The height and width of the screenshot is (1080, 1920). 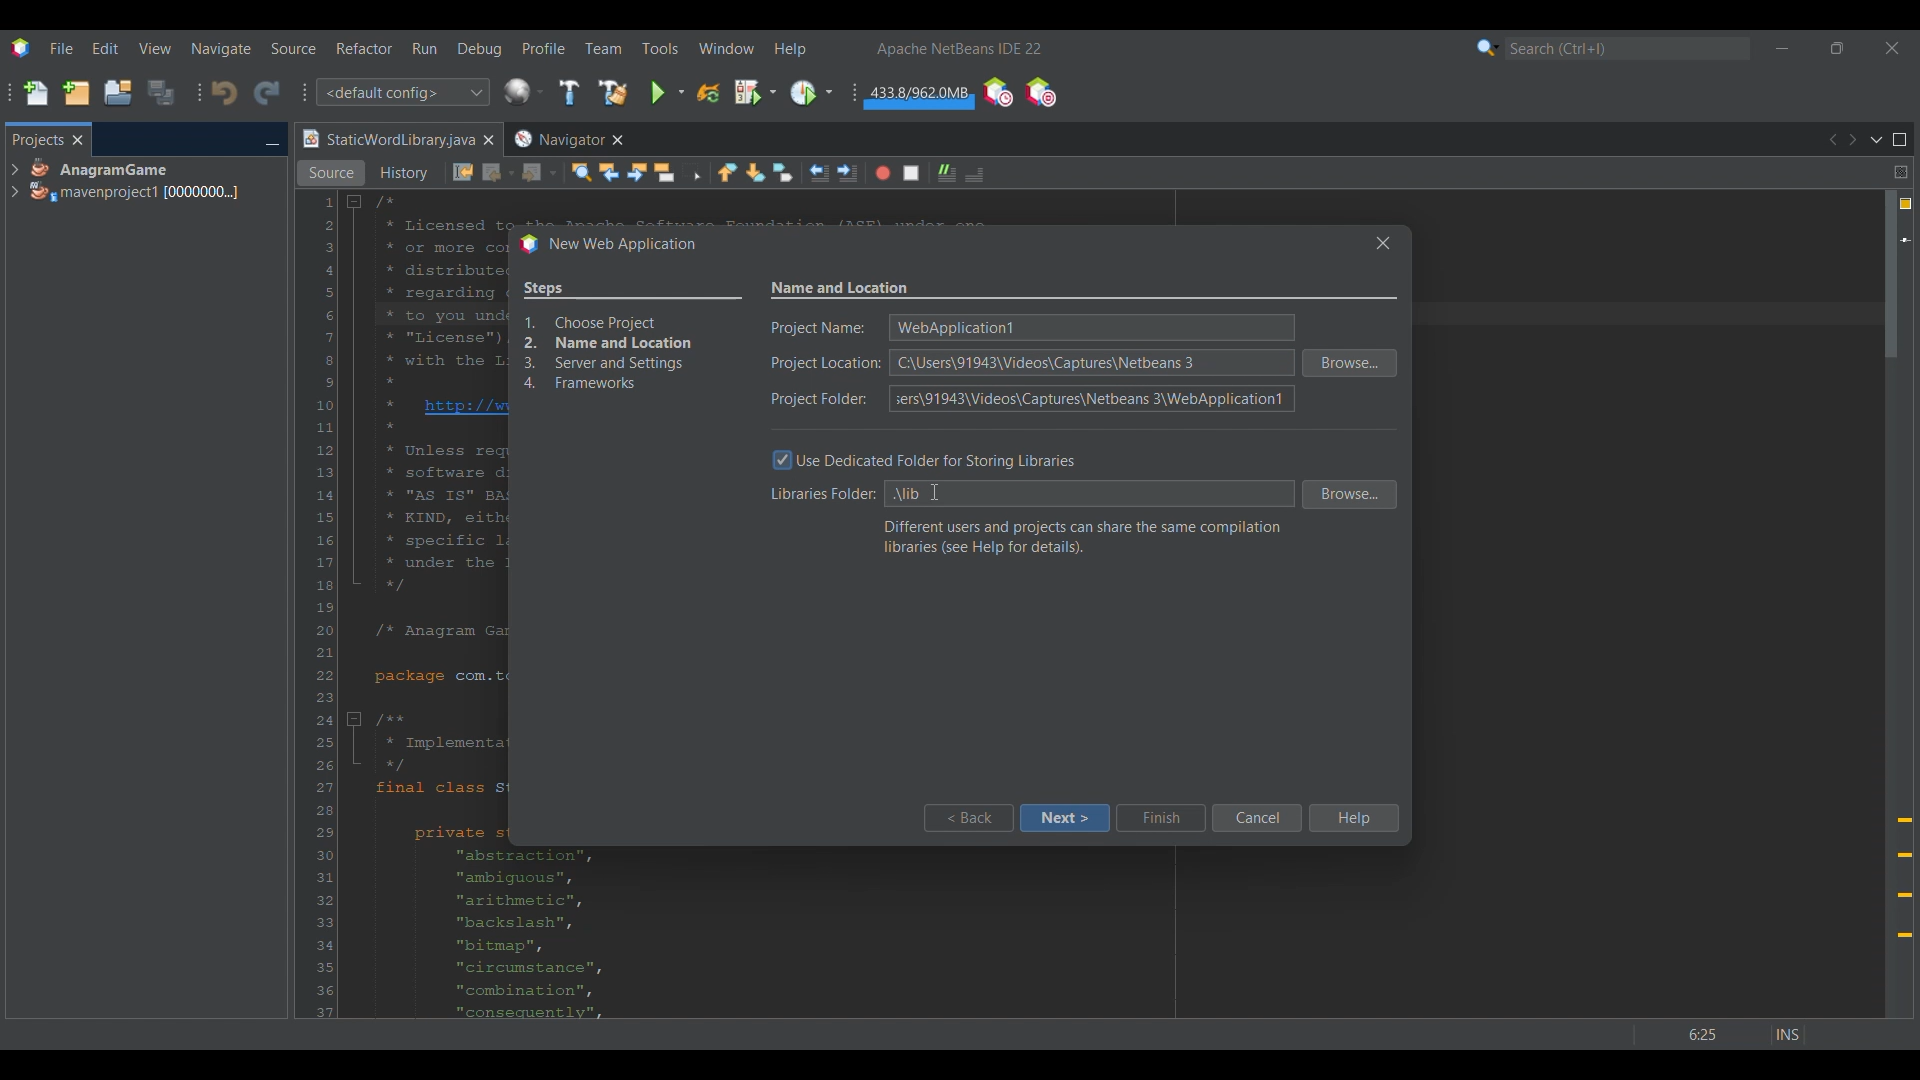 What do you see at coordinates (568, 92) in the screenshot?
I see `Build main project` at bounding box center [568, 92].